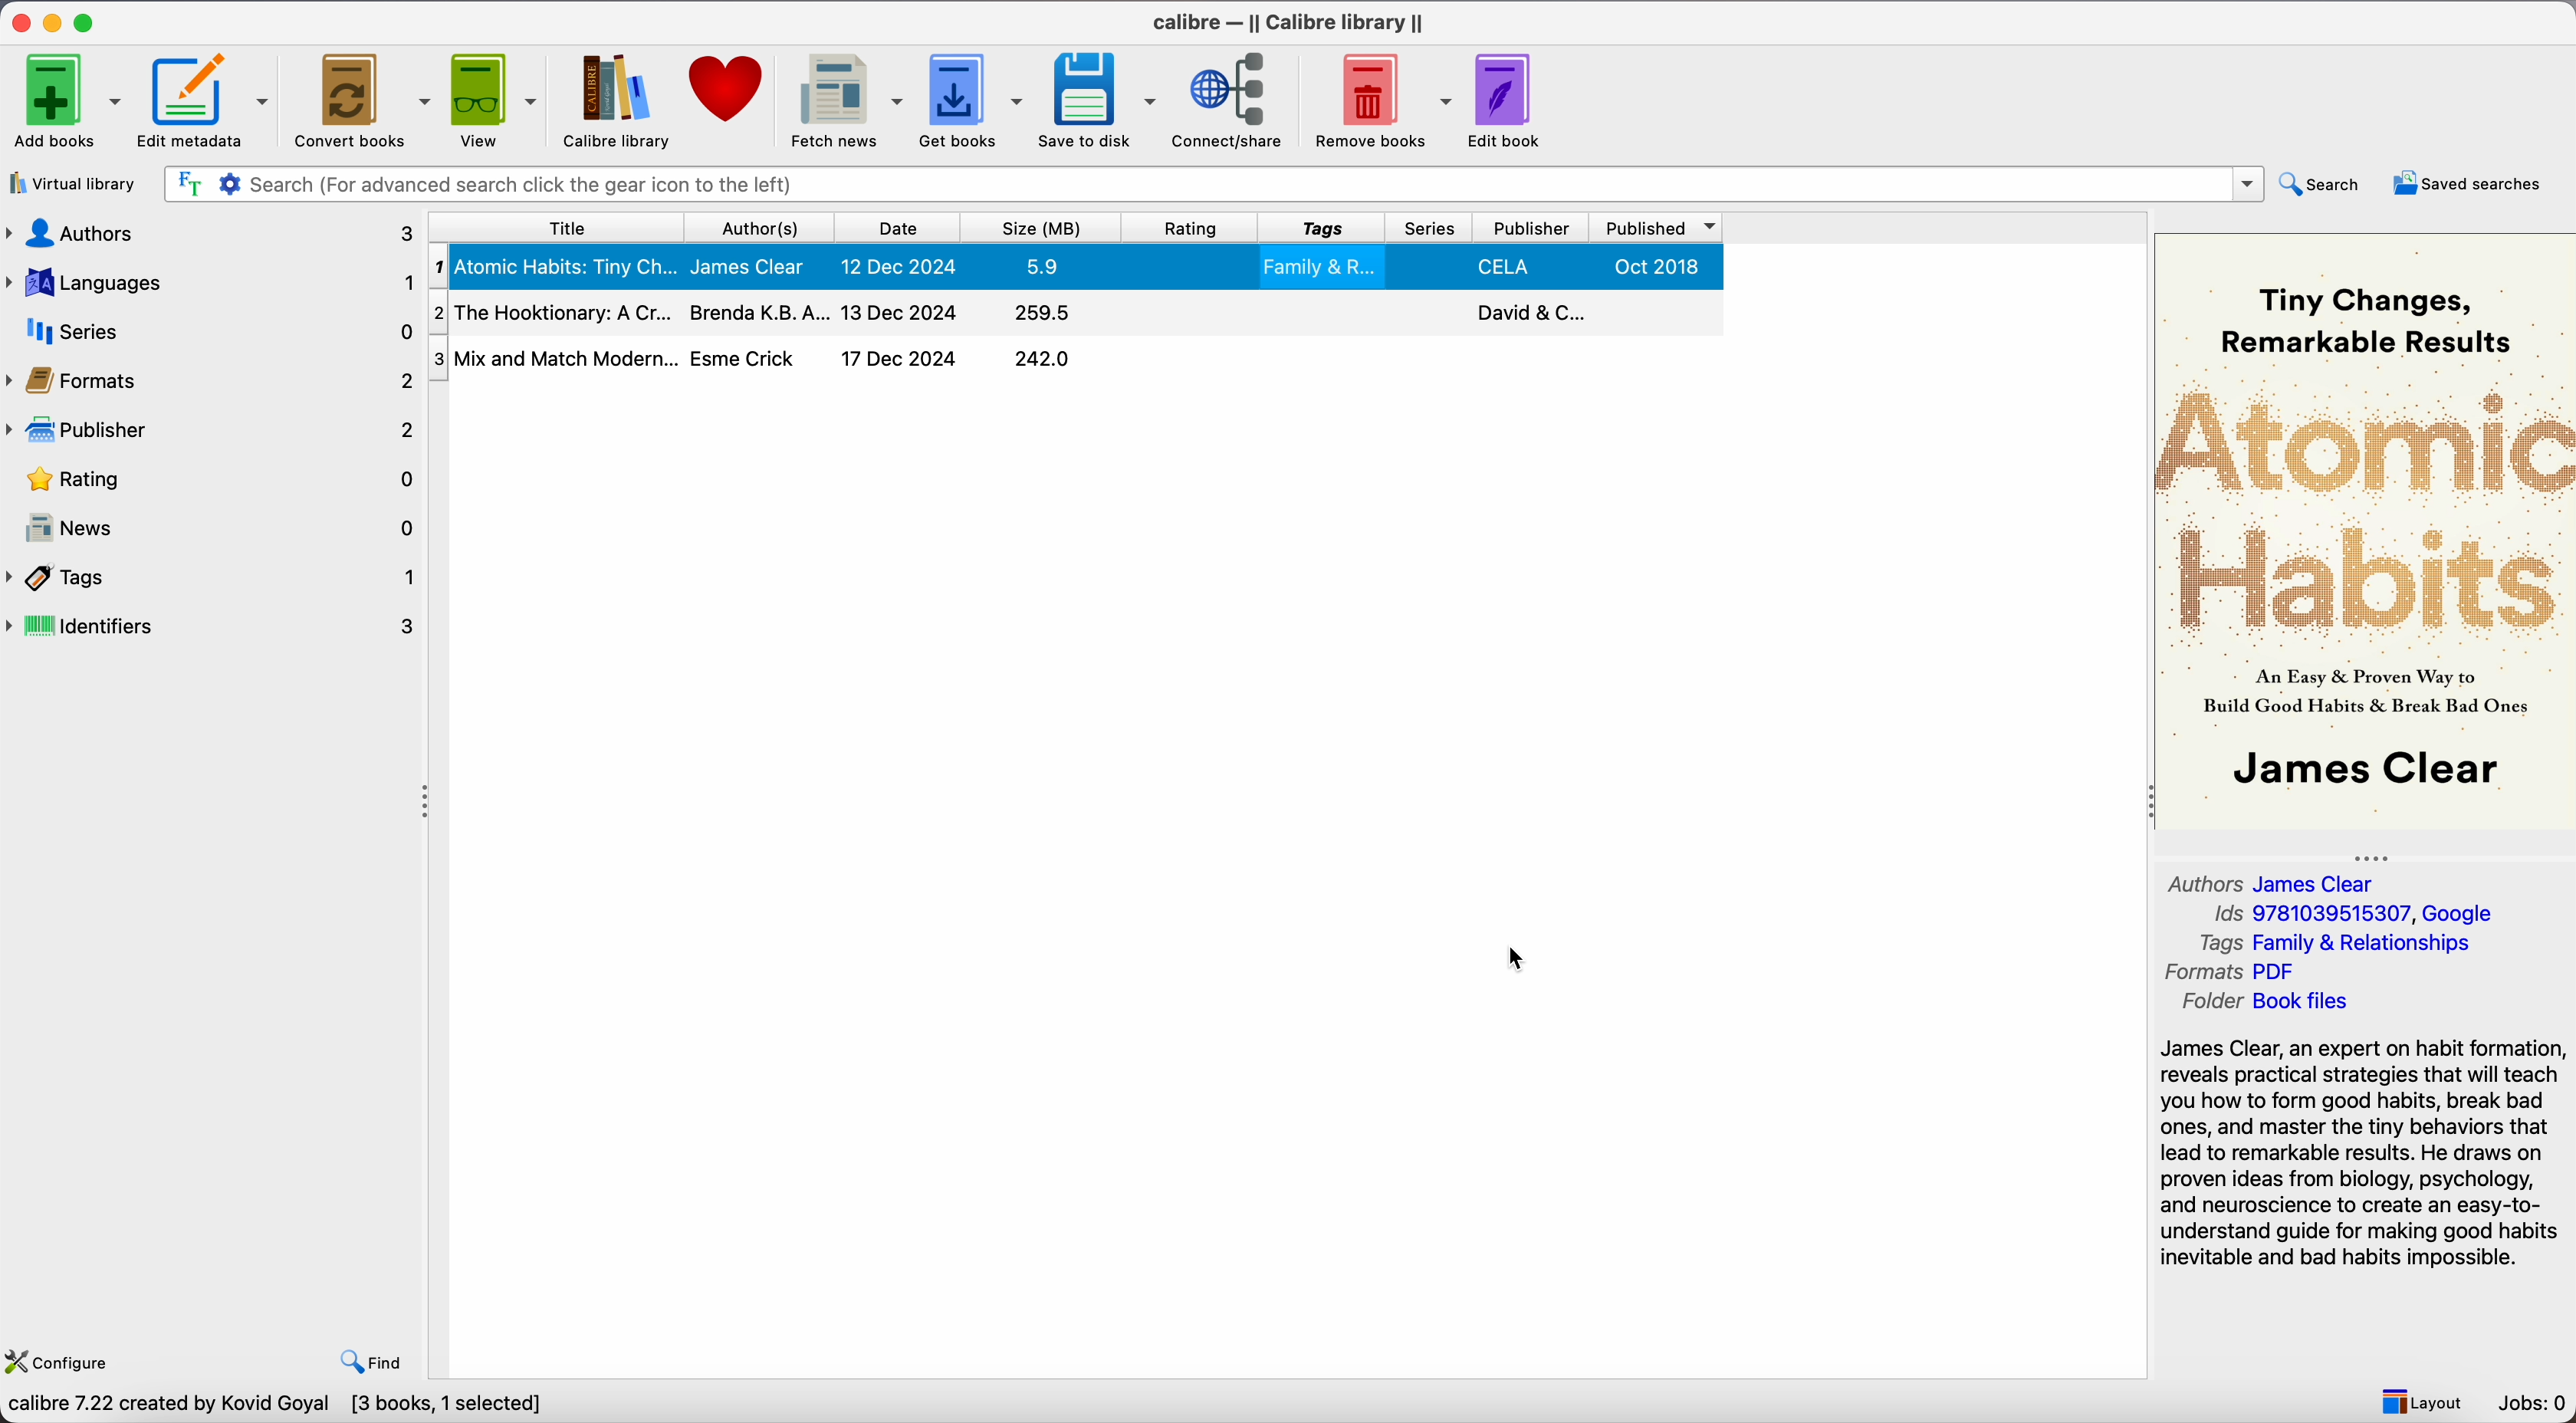 Image resolution: width=2576 pixels, height=1423 pixels. Describe the element at coordinates (1508, 265) in the screenshot. I see `CELA` at that location.